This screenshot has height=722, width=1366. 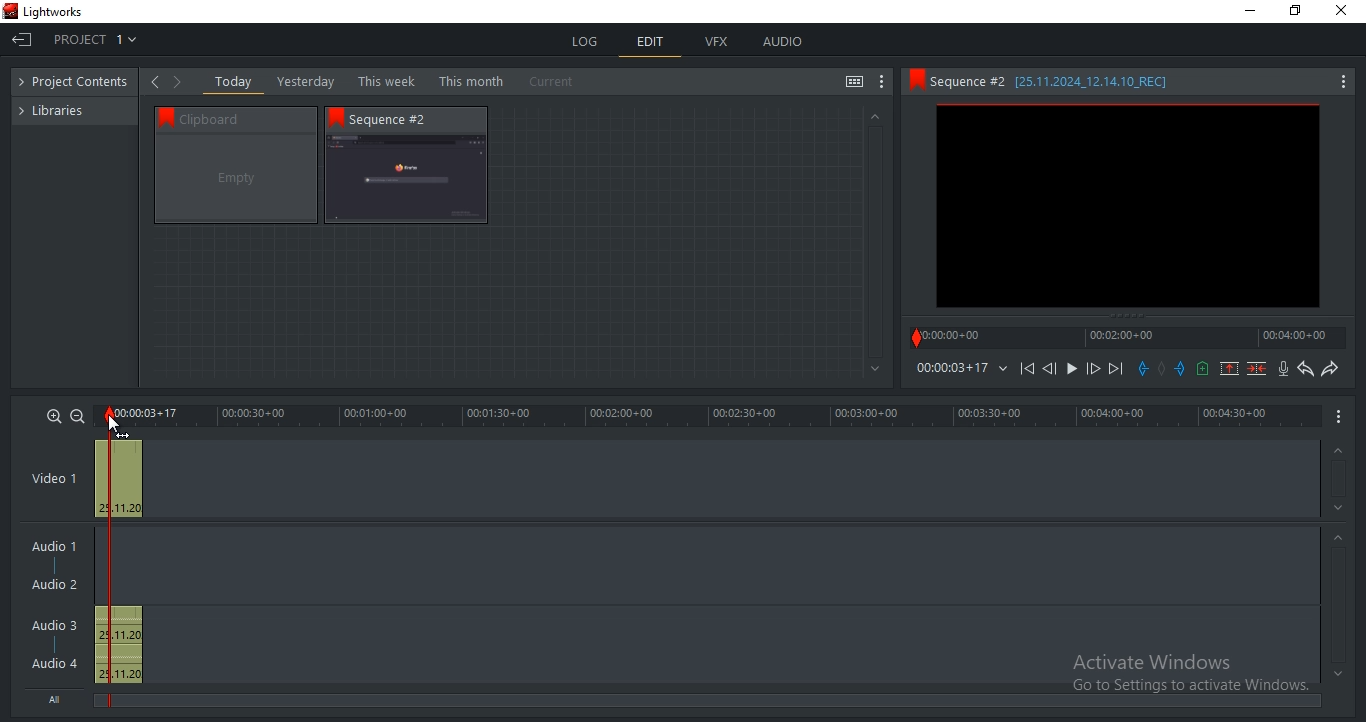 I want to click on Greyed out down arrow, so click(x=876, y=370).